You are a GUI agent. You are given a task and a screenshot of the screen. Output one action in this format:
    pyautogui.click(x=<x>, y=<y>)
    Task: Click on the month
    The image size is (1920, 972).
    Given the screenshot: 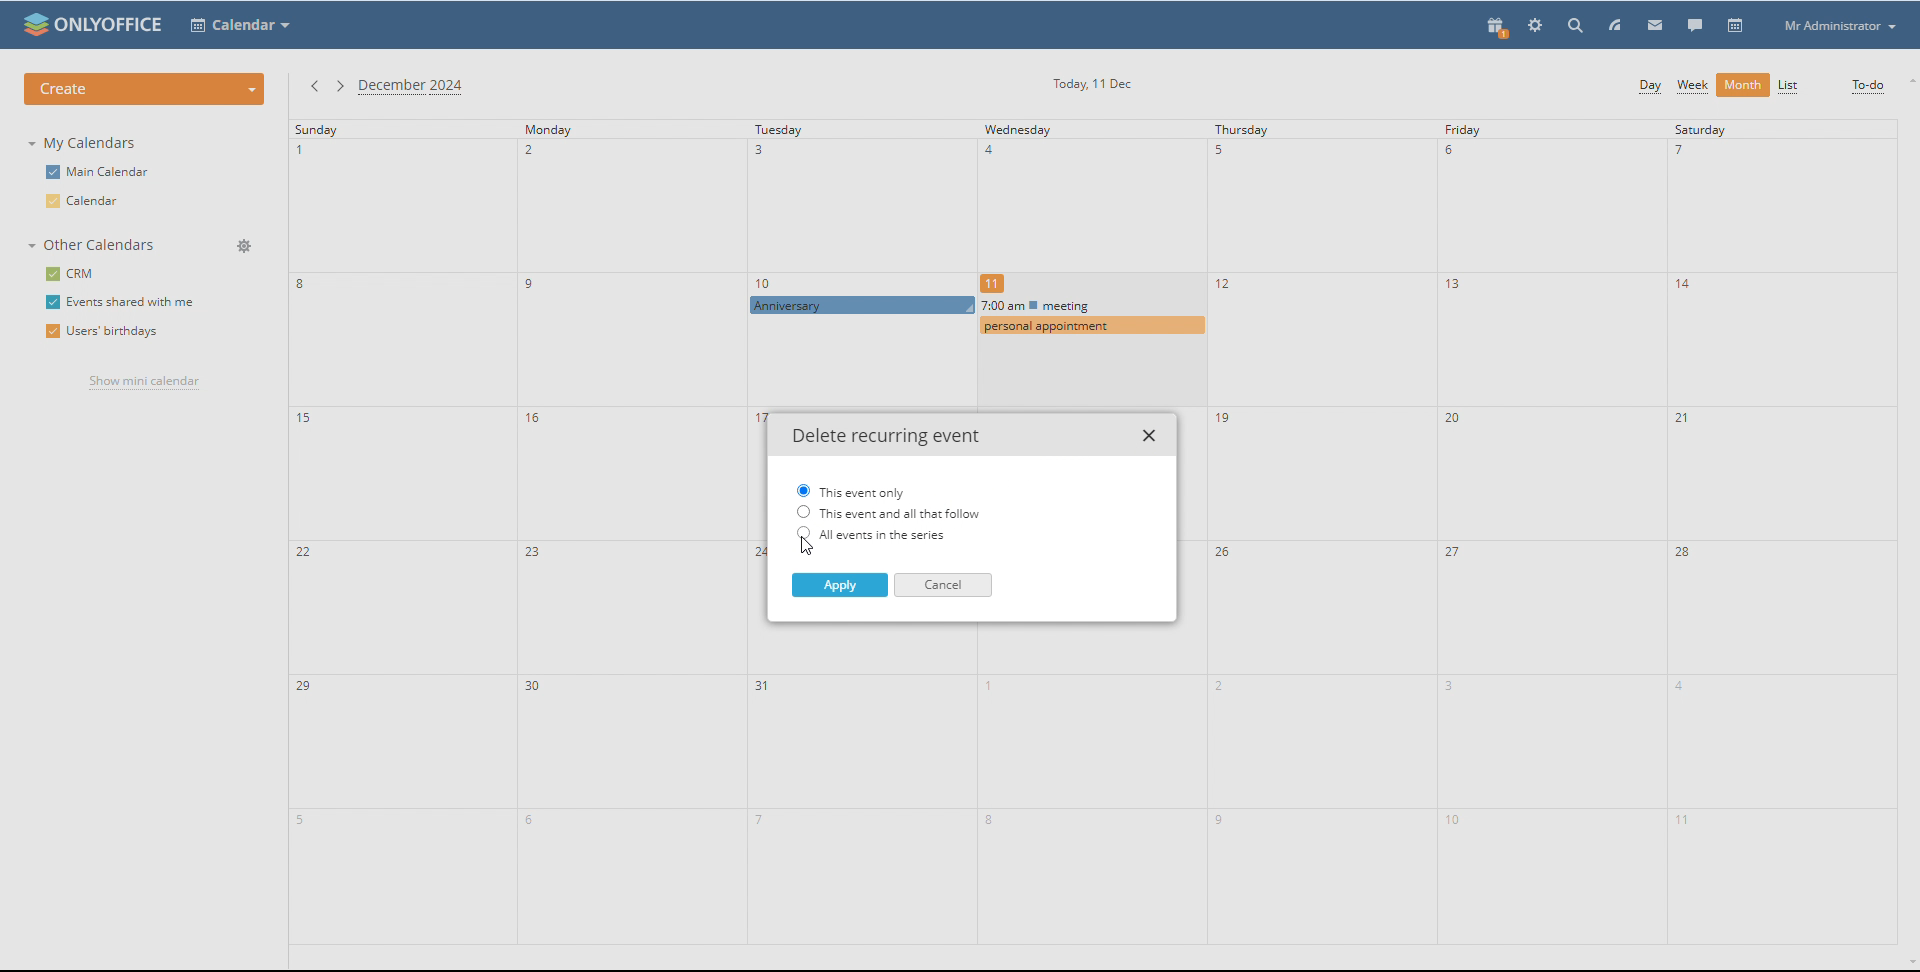 What is the action you would take?
    pyautogui.click(x=1742, y=85)
    